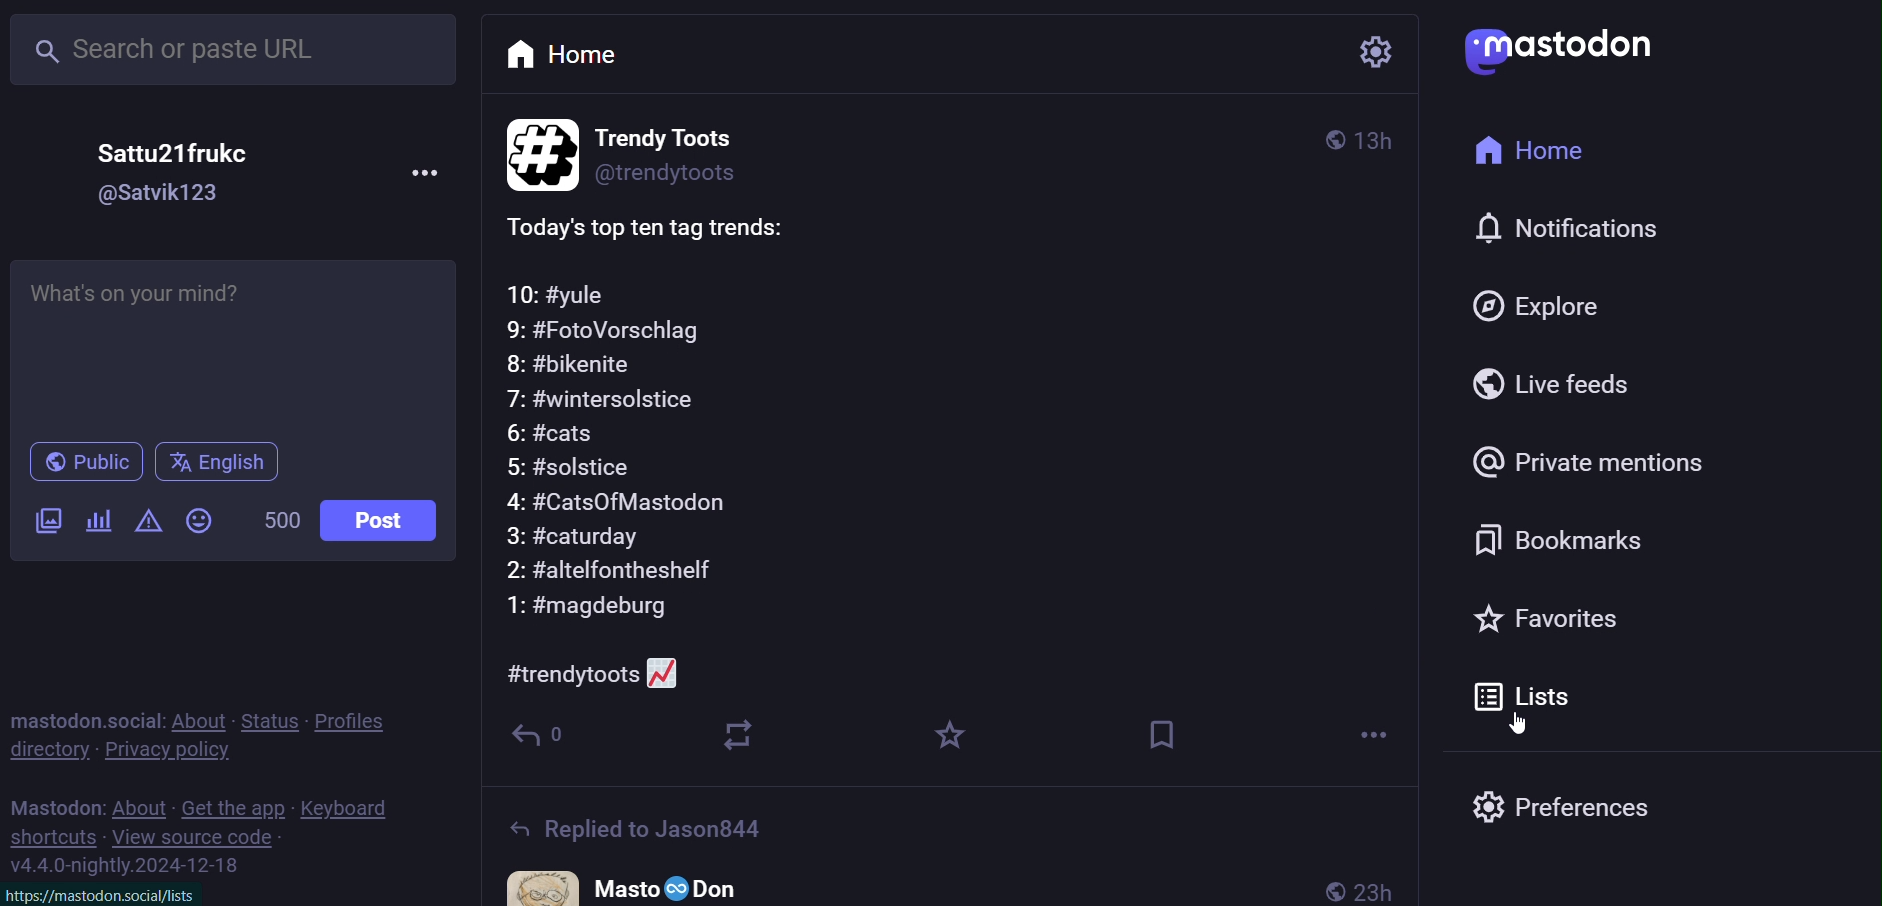 The height and width of the screenshot is (906, 1882). I want to click on poll, so click(106, 521).